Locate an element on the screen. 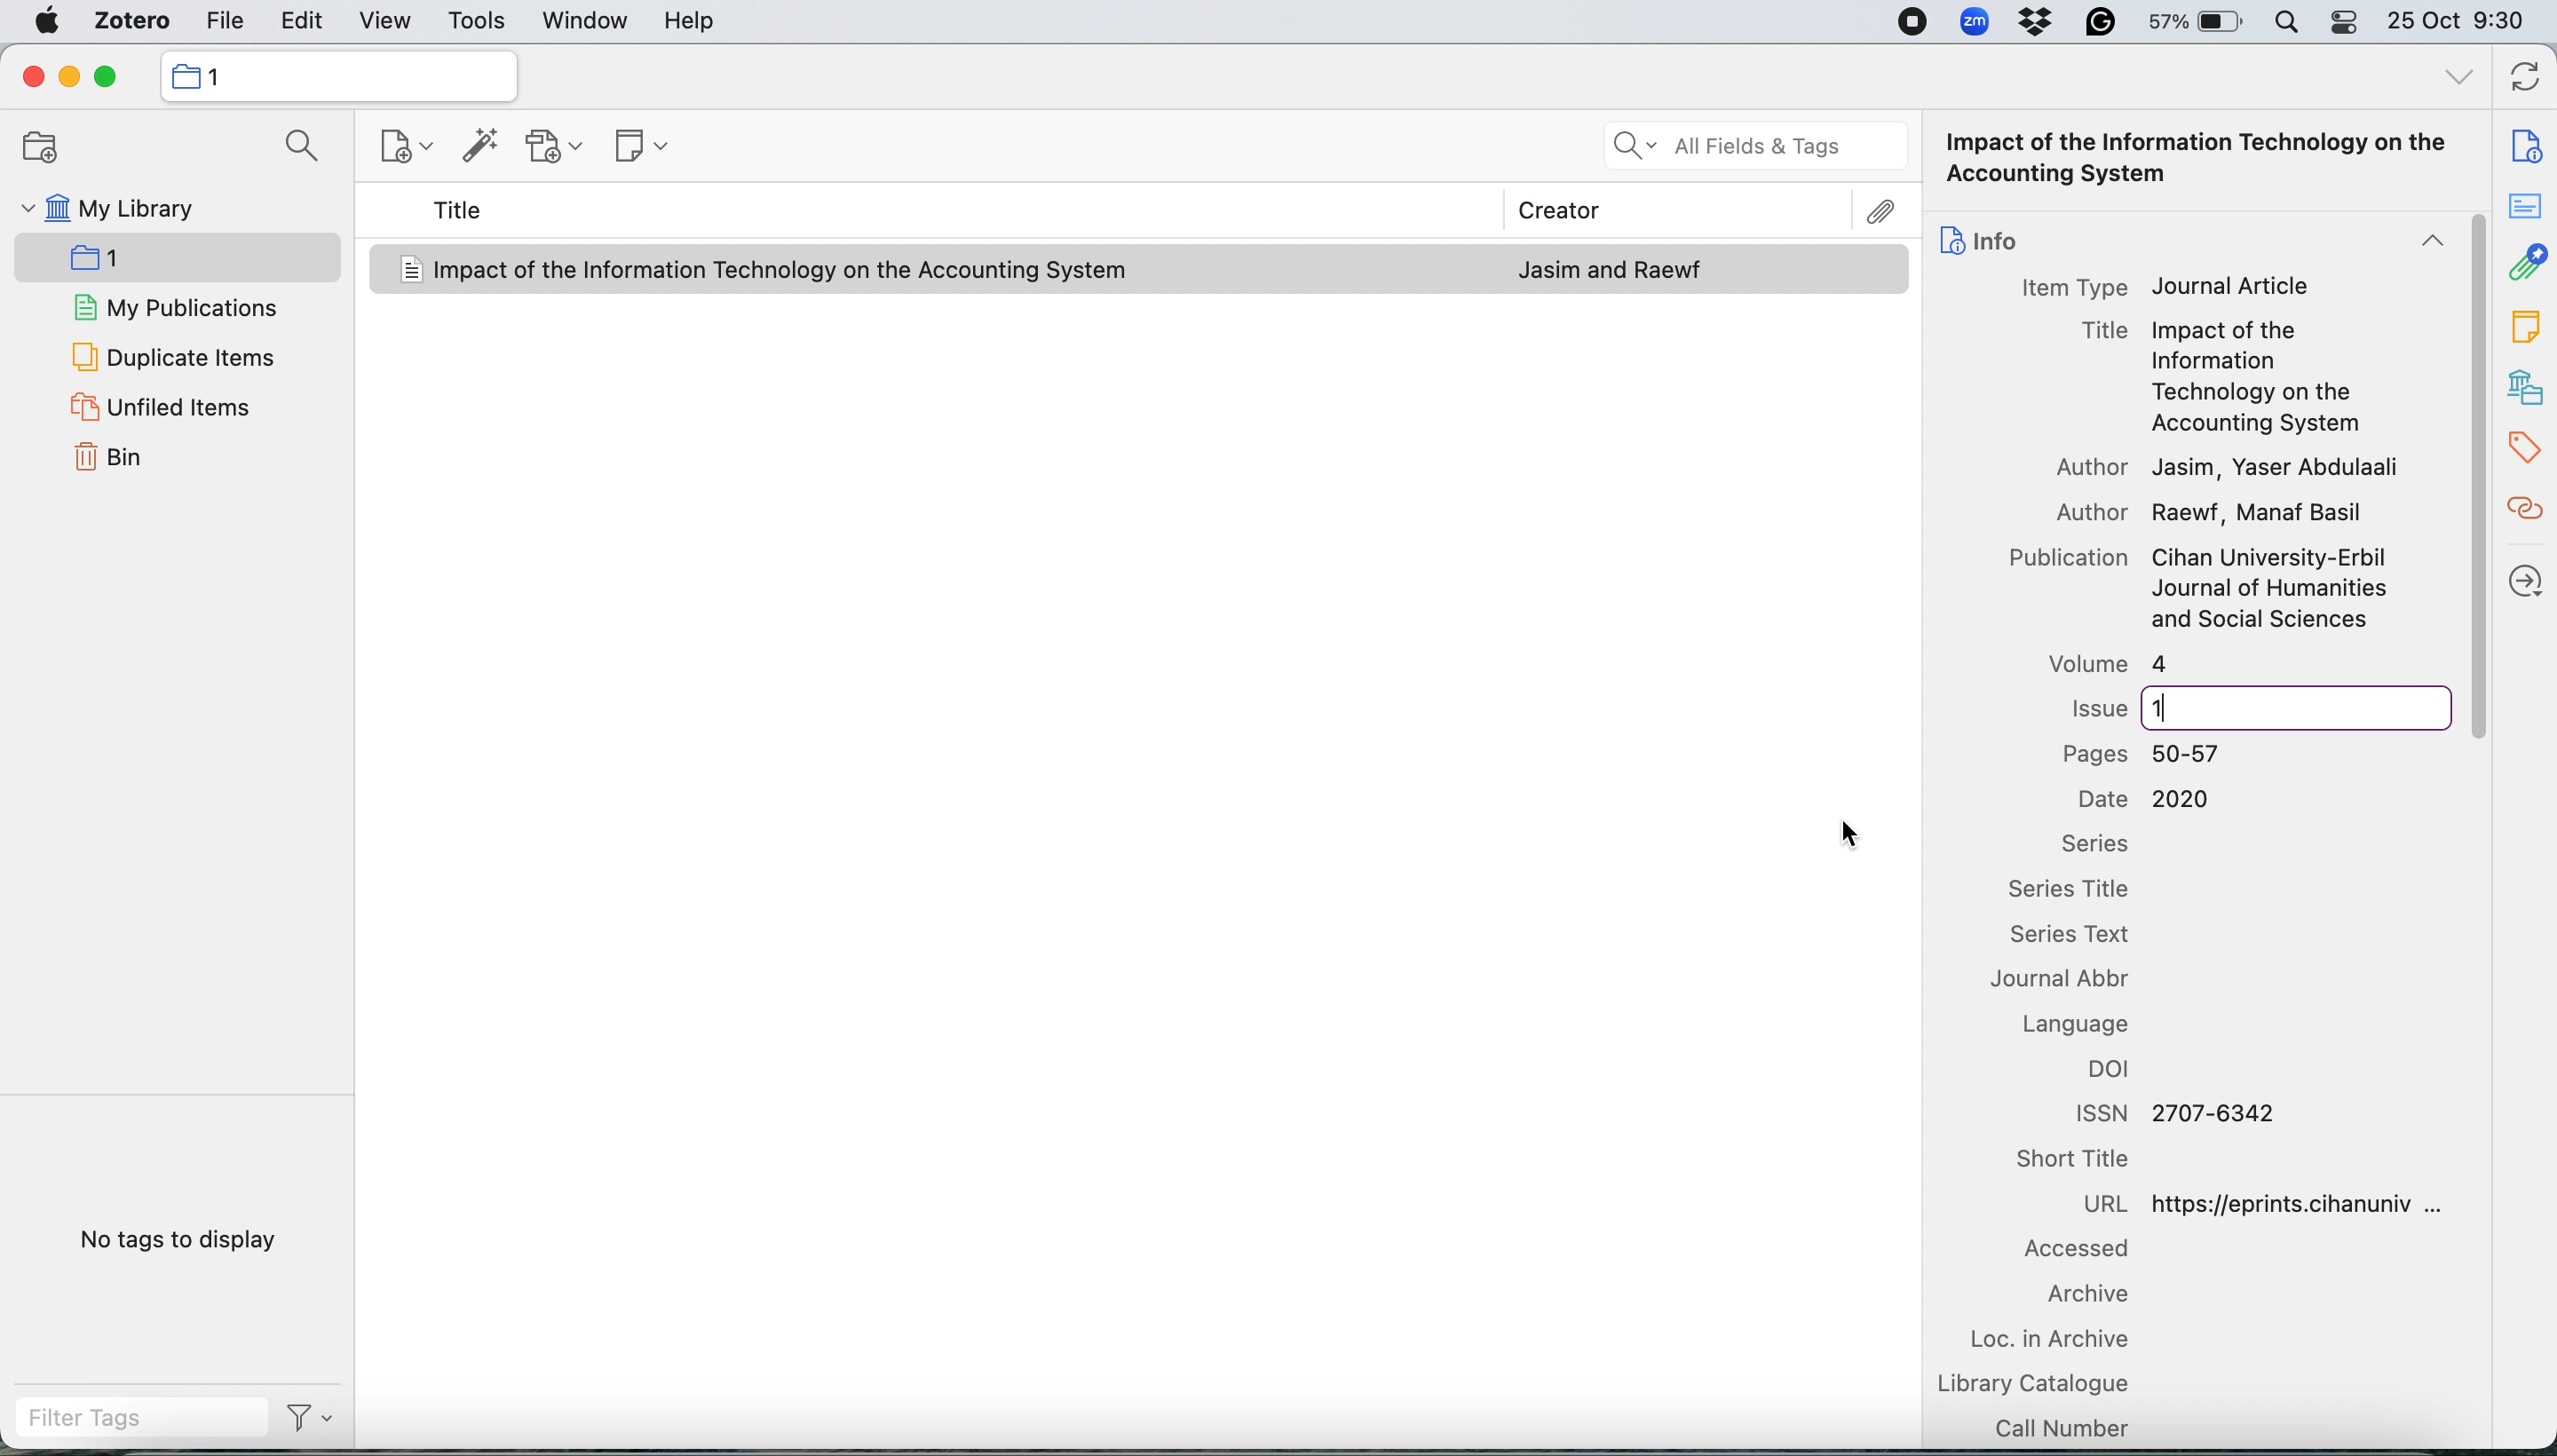 The image size is (2557, 1456). date 2020 is located at coordinates (2144, 799).